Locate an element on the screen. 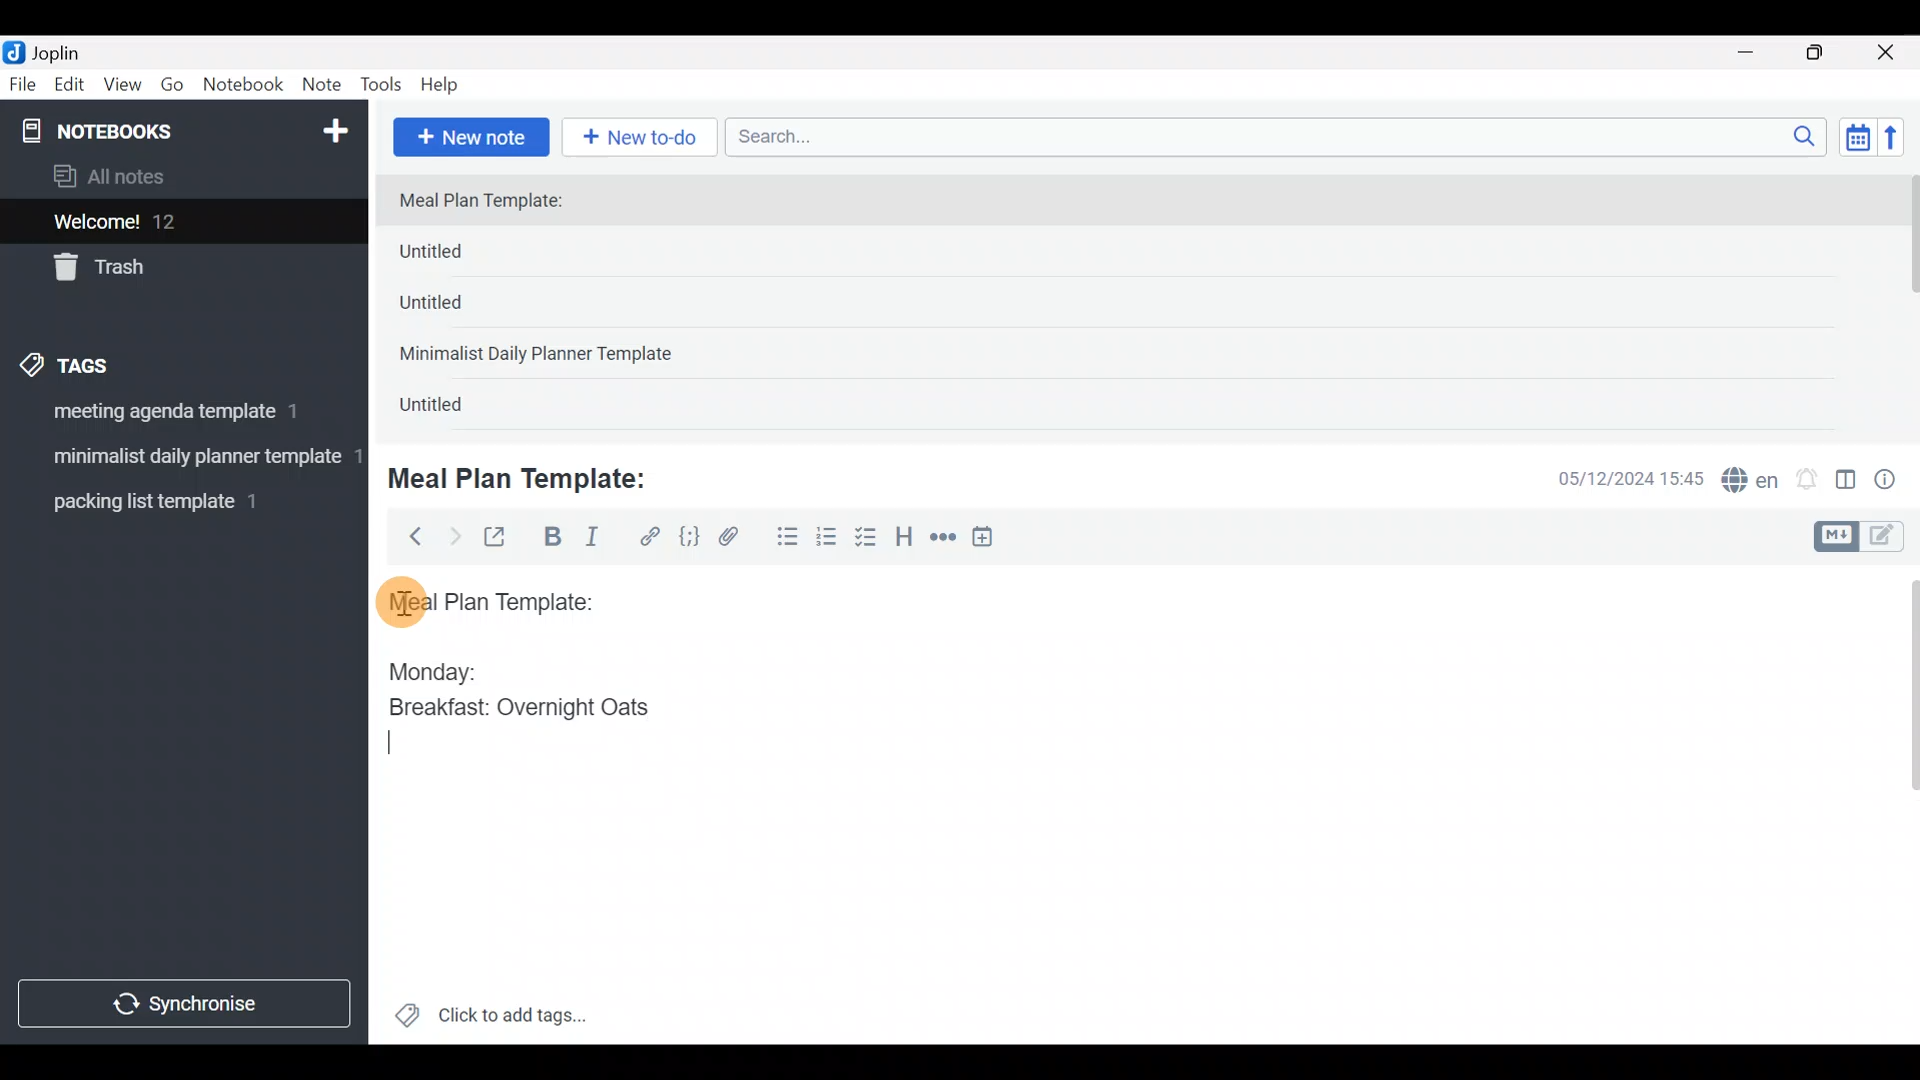  Notebooks is located at coordinates (141, 130).